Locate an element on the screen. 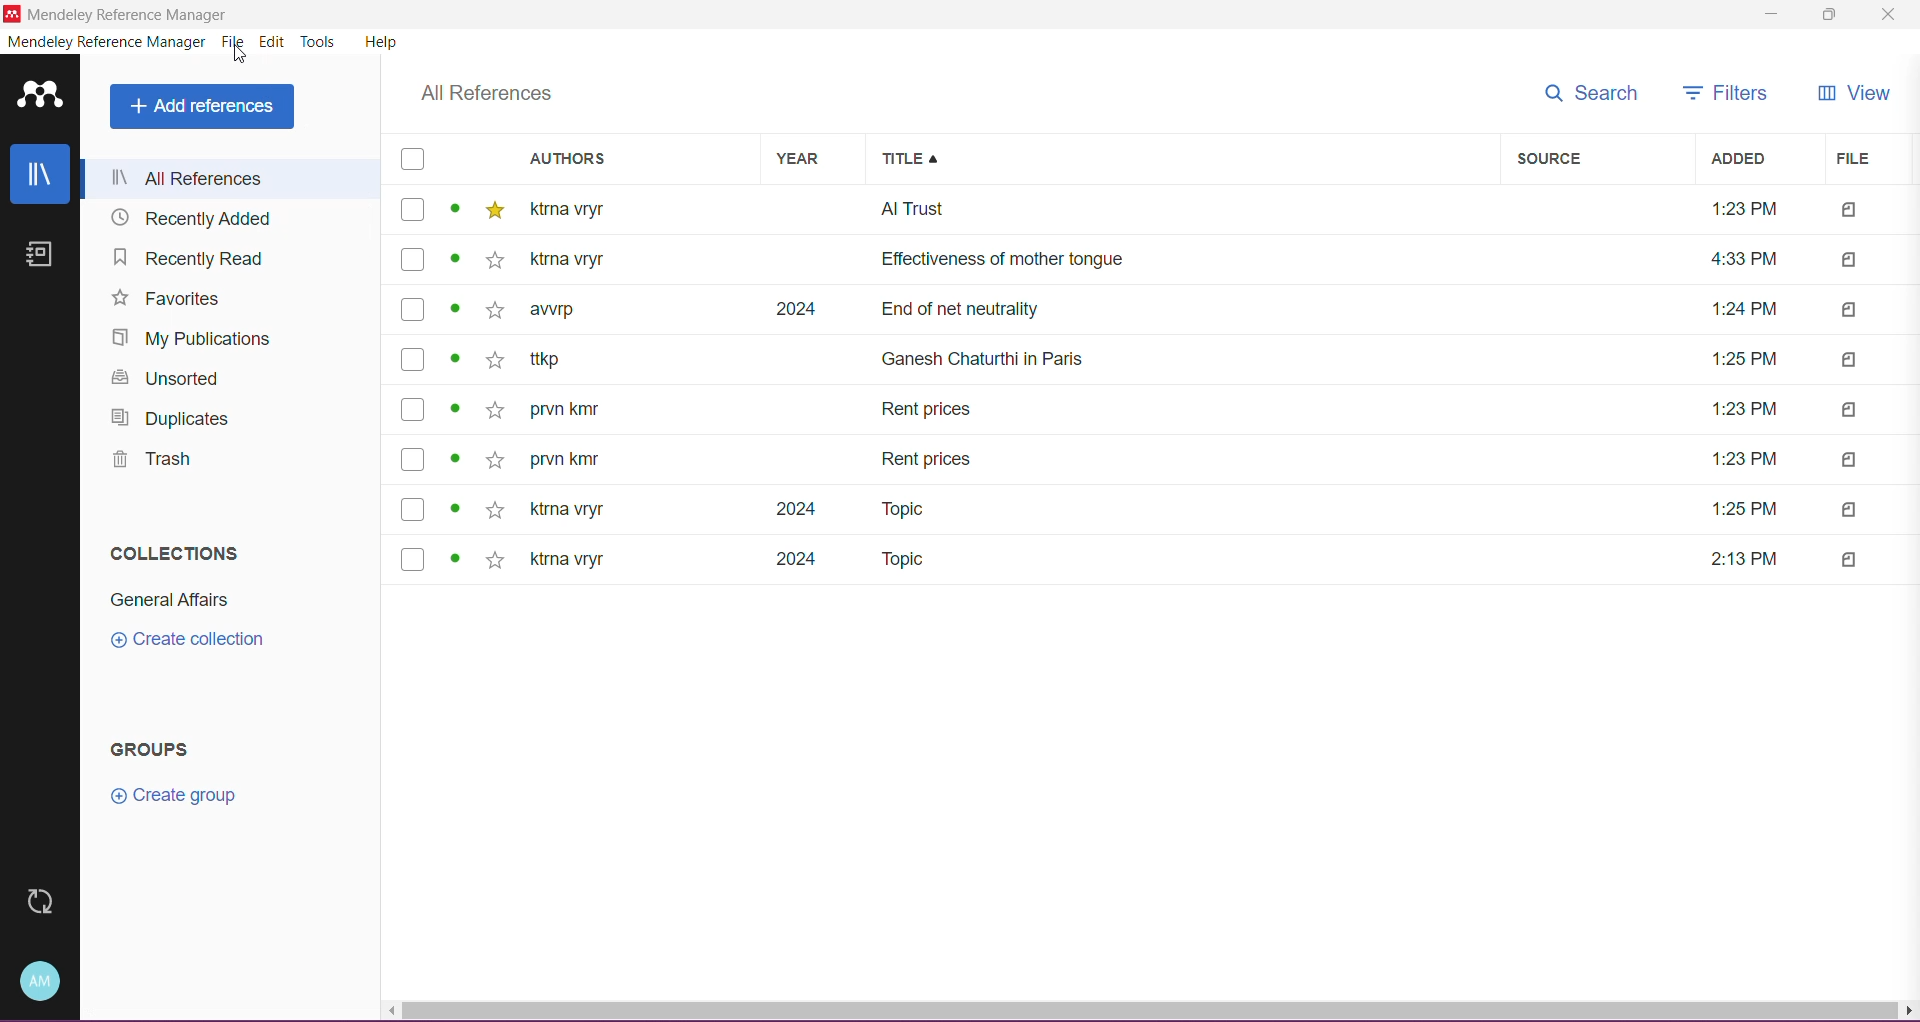  awrp 2024 End of net neutrality 1:24 PM is located at coordinates (1160, 309).